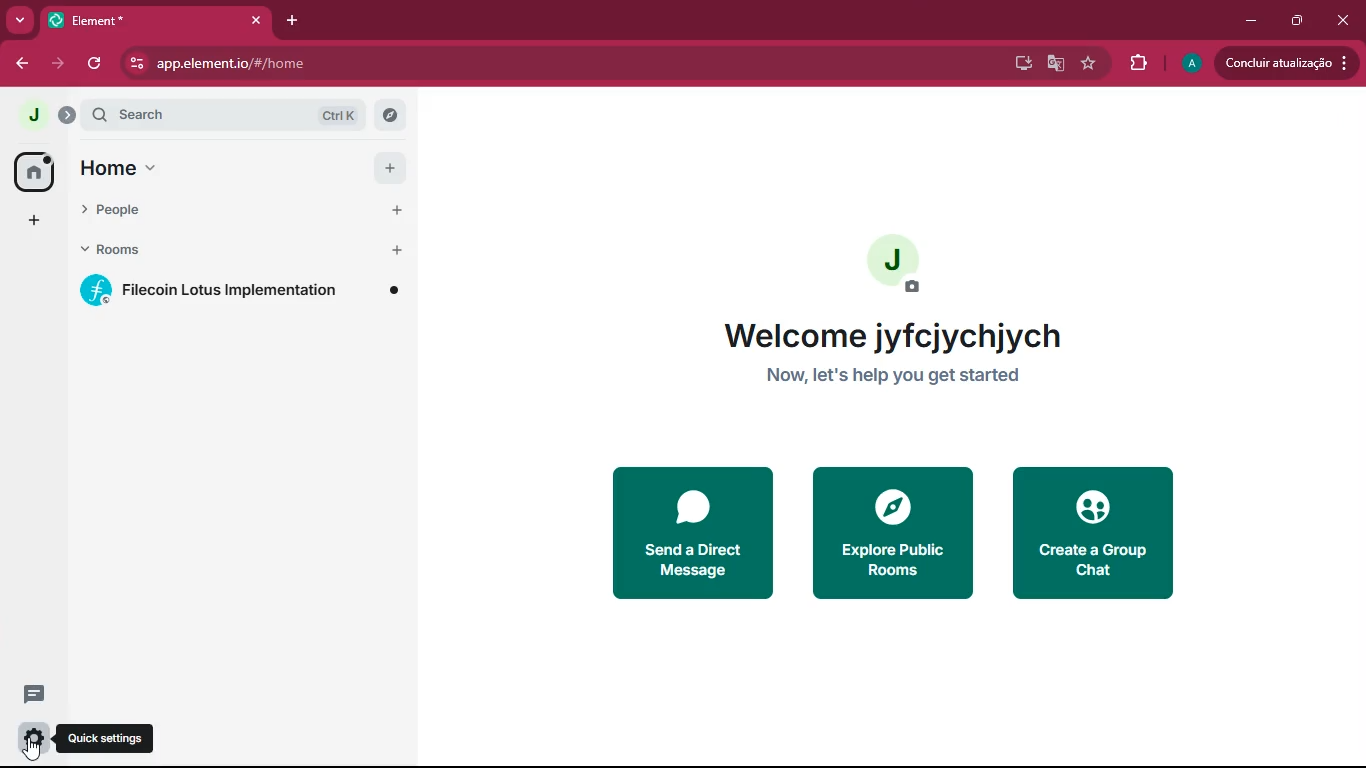 This screenshot has width=1366, height=768. What do you see at coordinates (138, 206) in the screenshot?
I see `people` at bounding box center [138, 206].